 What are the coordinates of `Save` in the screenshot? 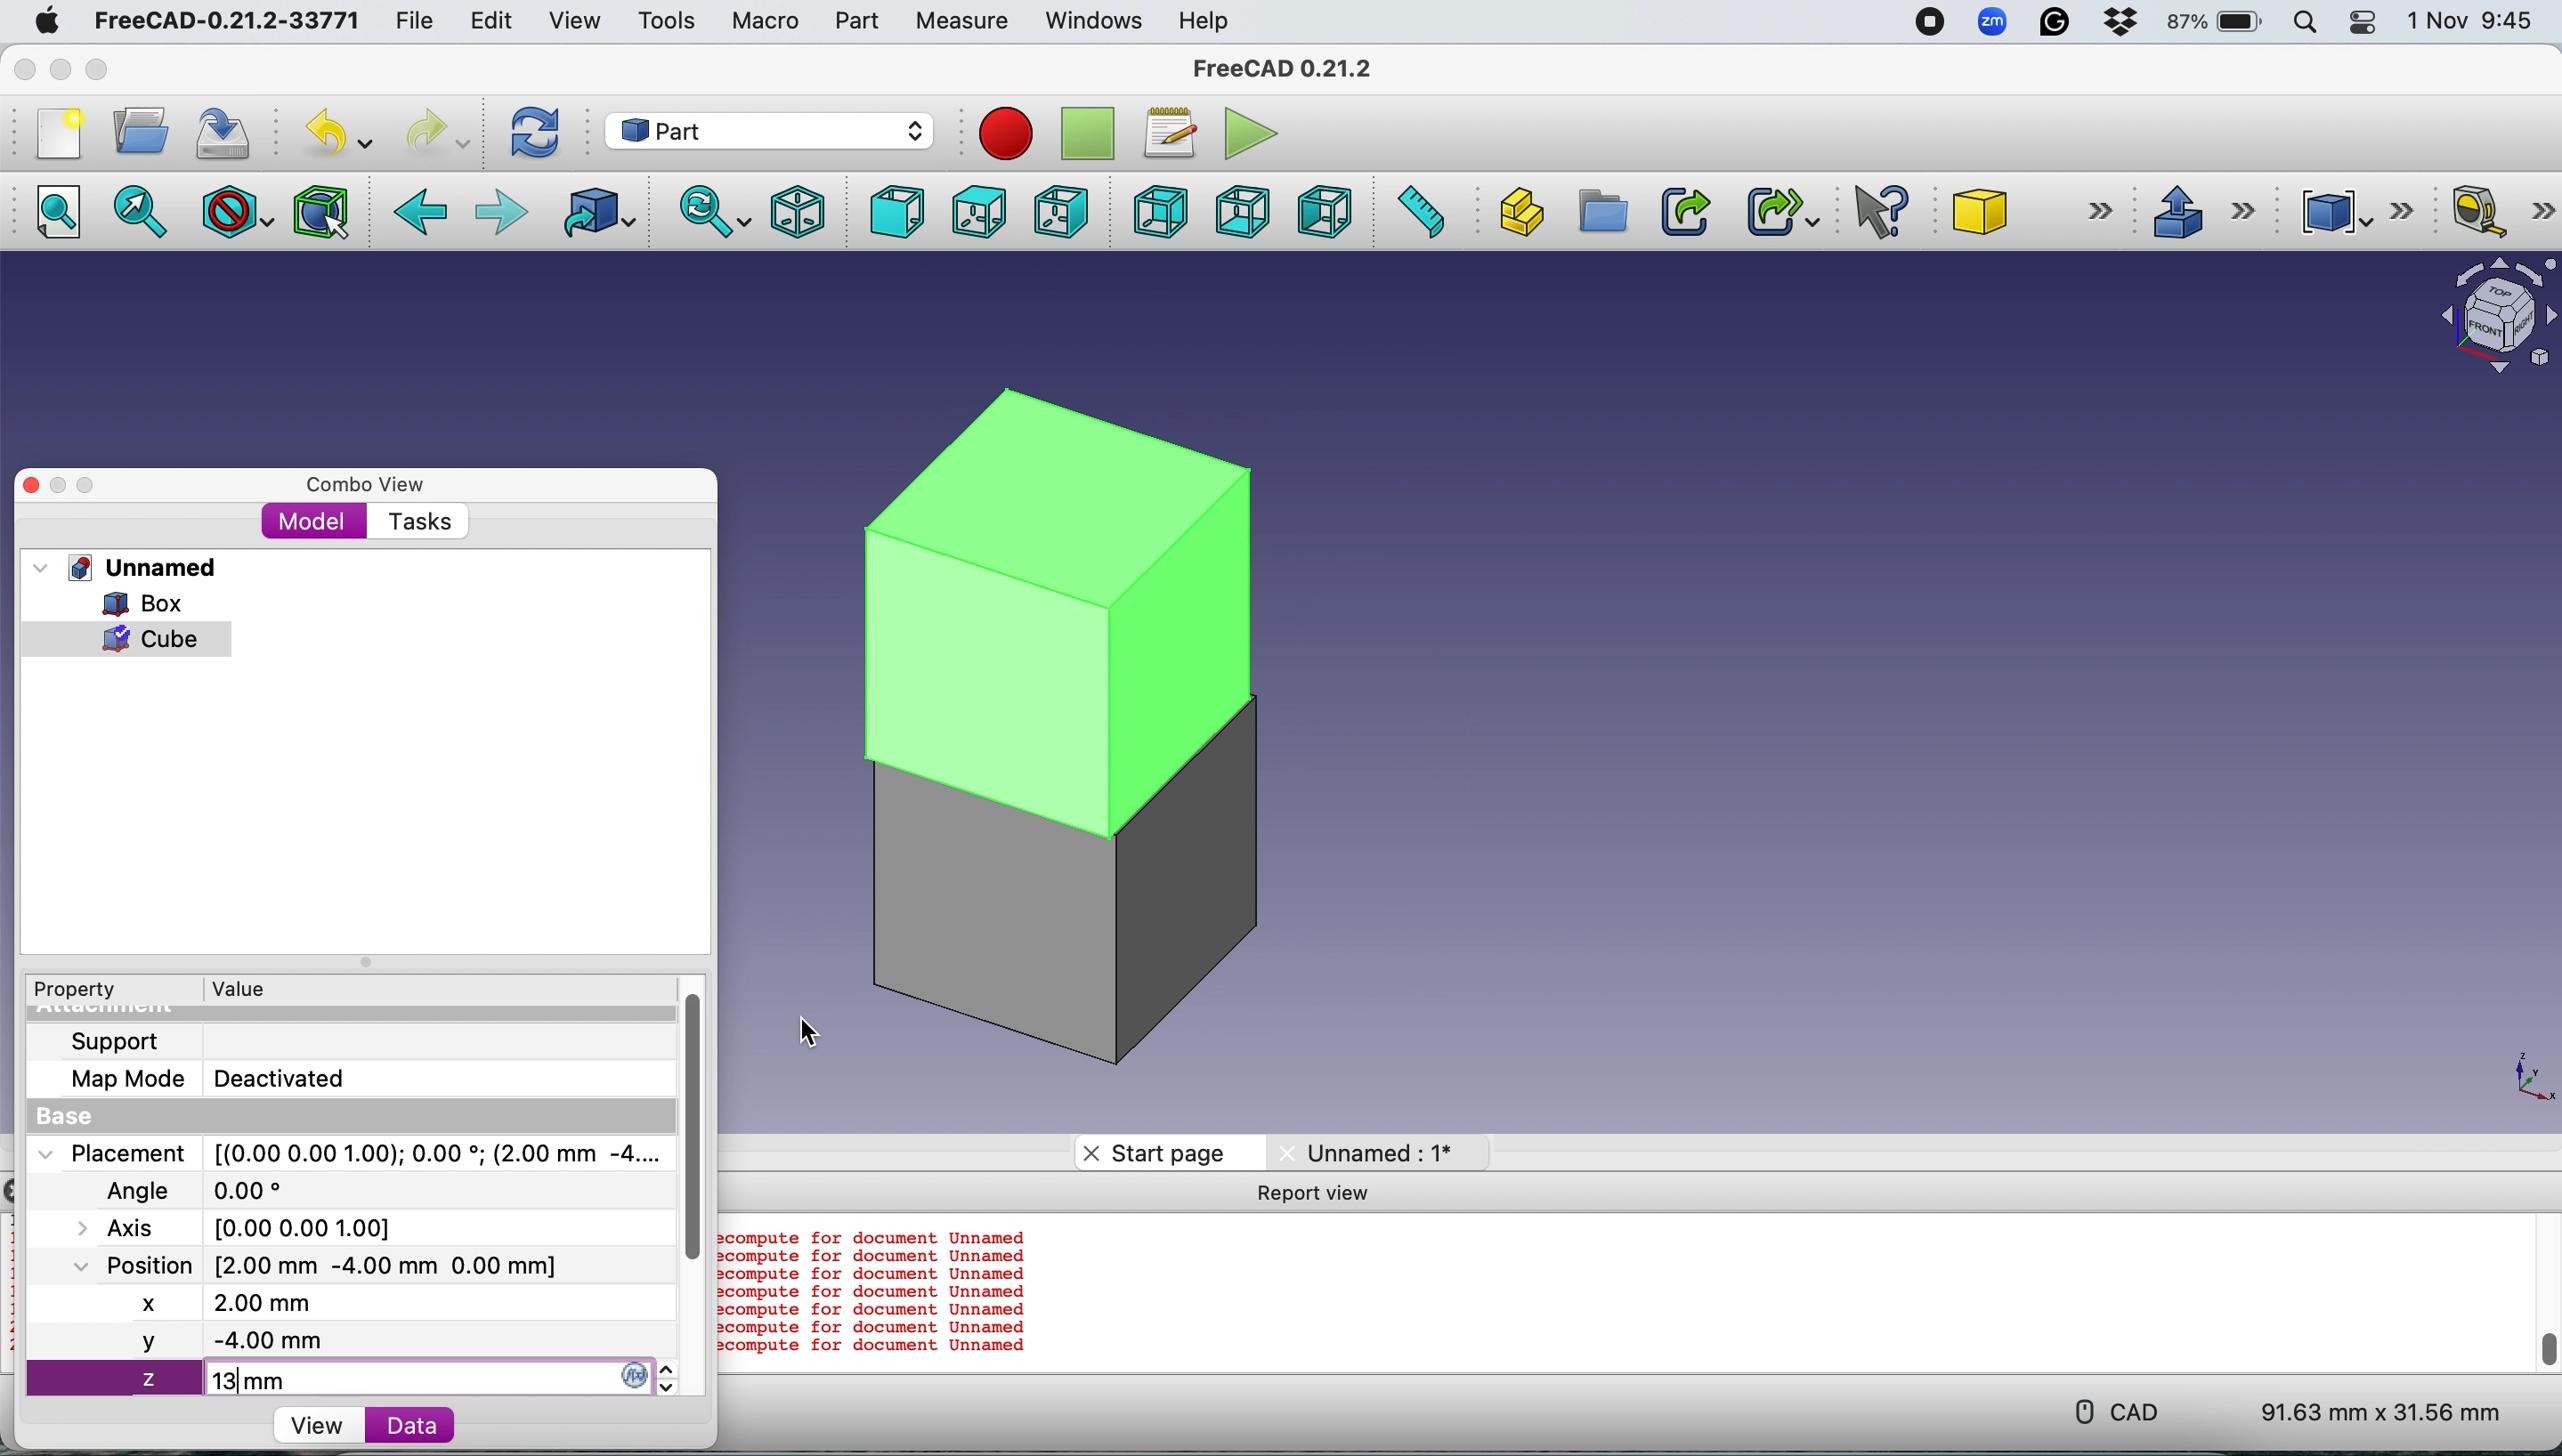 It's located at (228, 129).